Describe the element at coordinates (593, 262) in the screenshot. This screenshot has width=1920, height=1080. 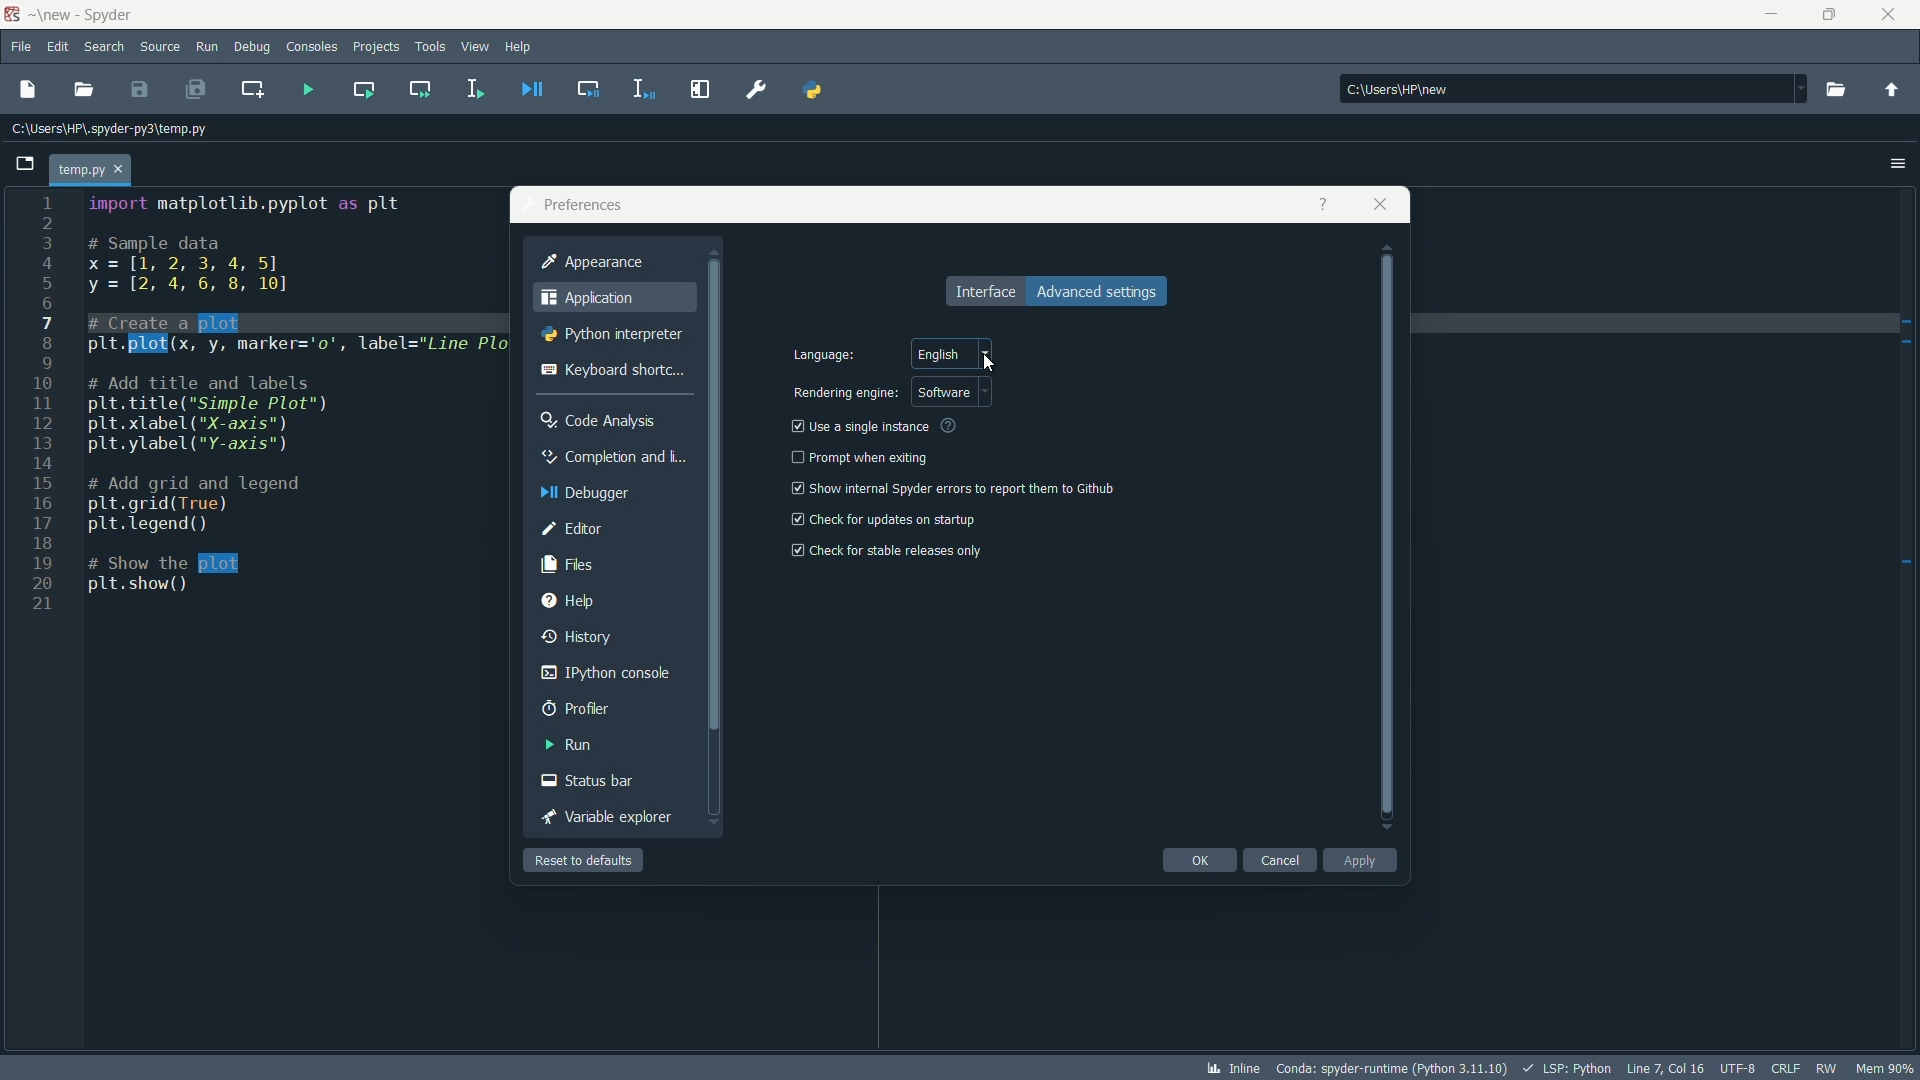
I see `appearance` at that location.